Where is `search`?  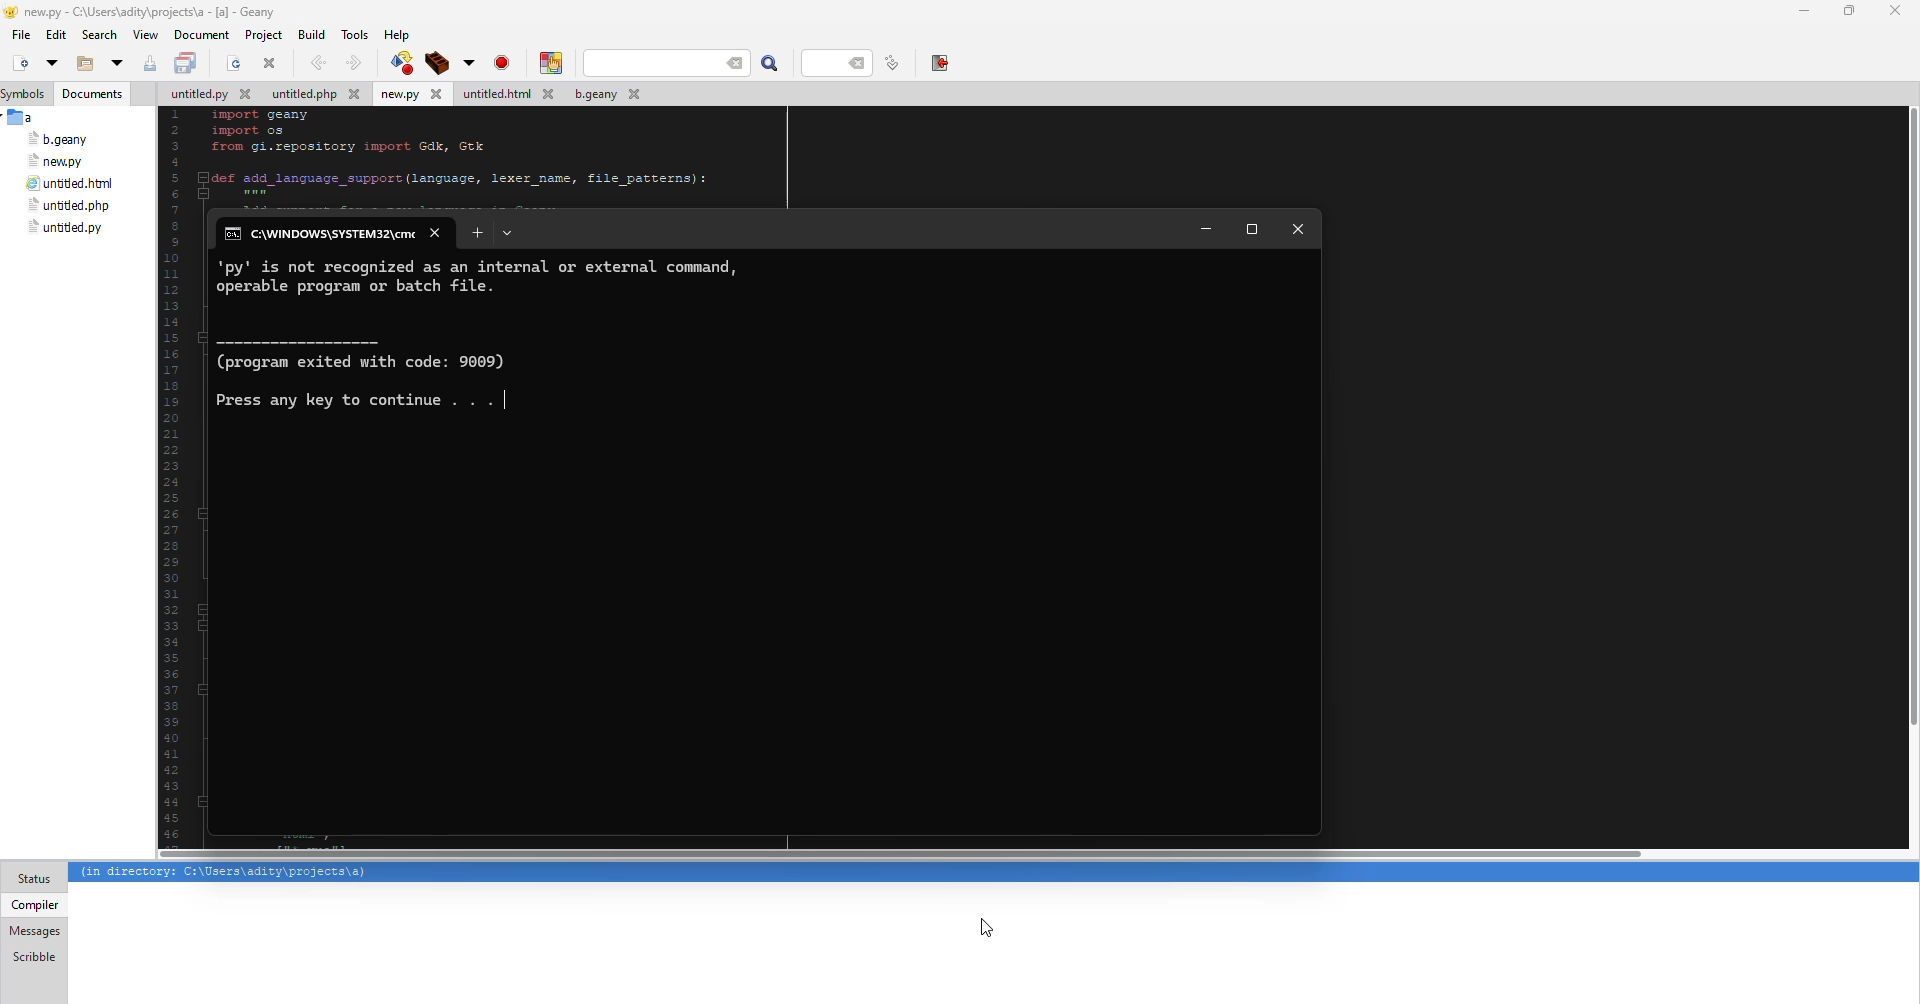 search is located at coordinates (667, 64).